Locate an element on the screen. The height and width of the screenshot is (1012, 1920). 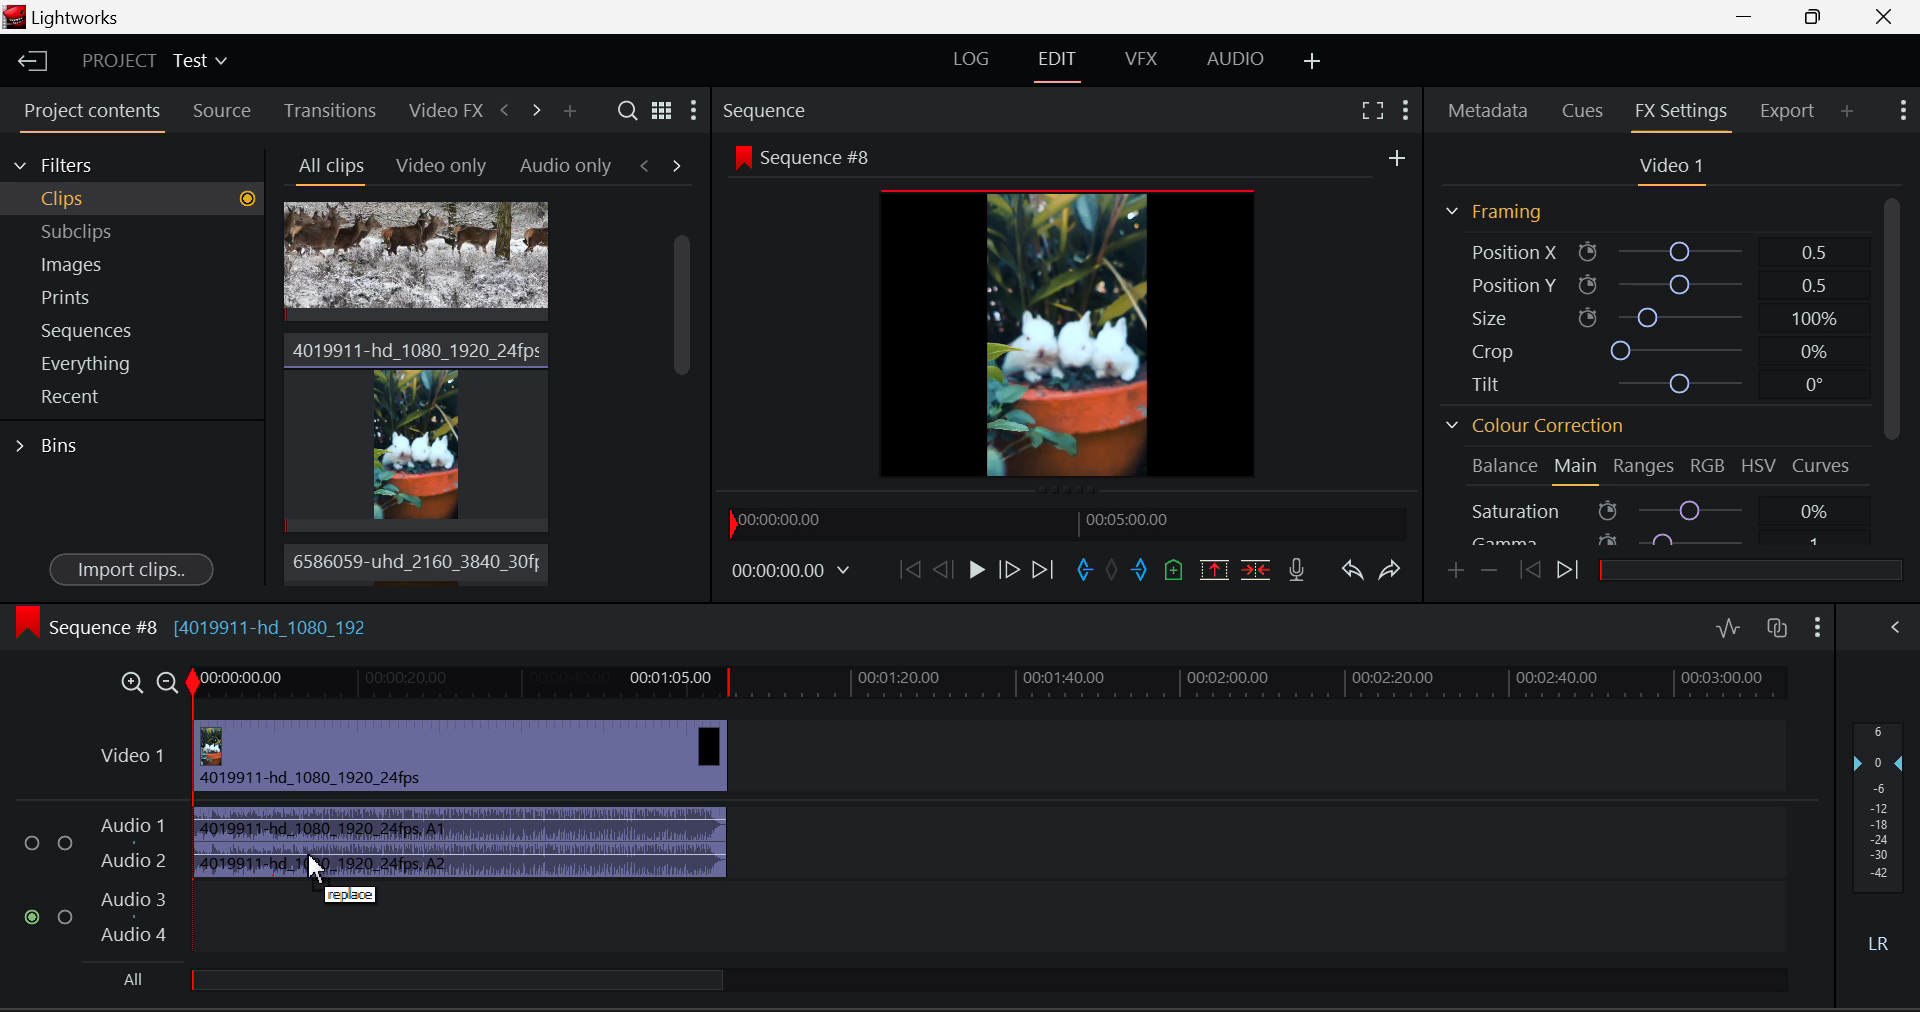
Next keyframe is located at coordinates (1571, 568).